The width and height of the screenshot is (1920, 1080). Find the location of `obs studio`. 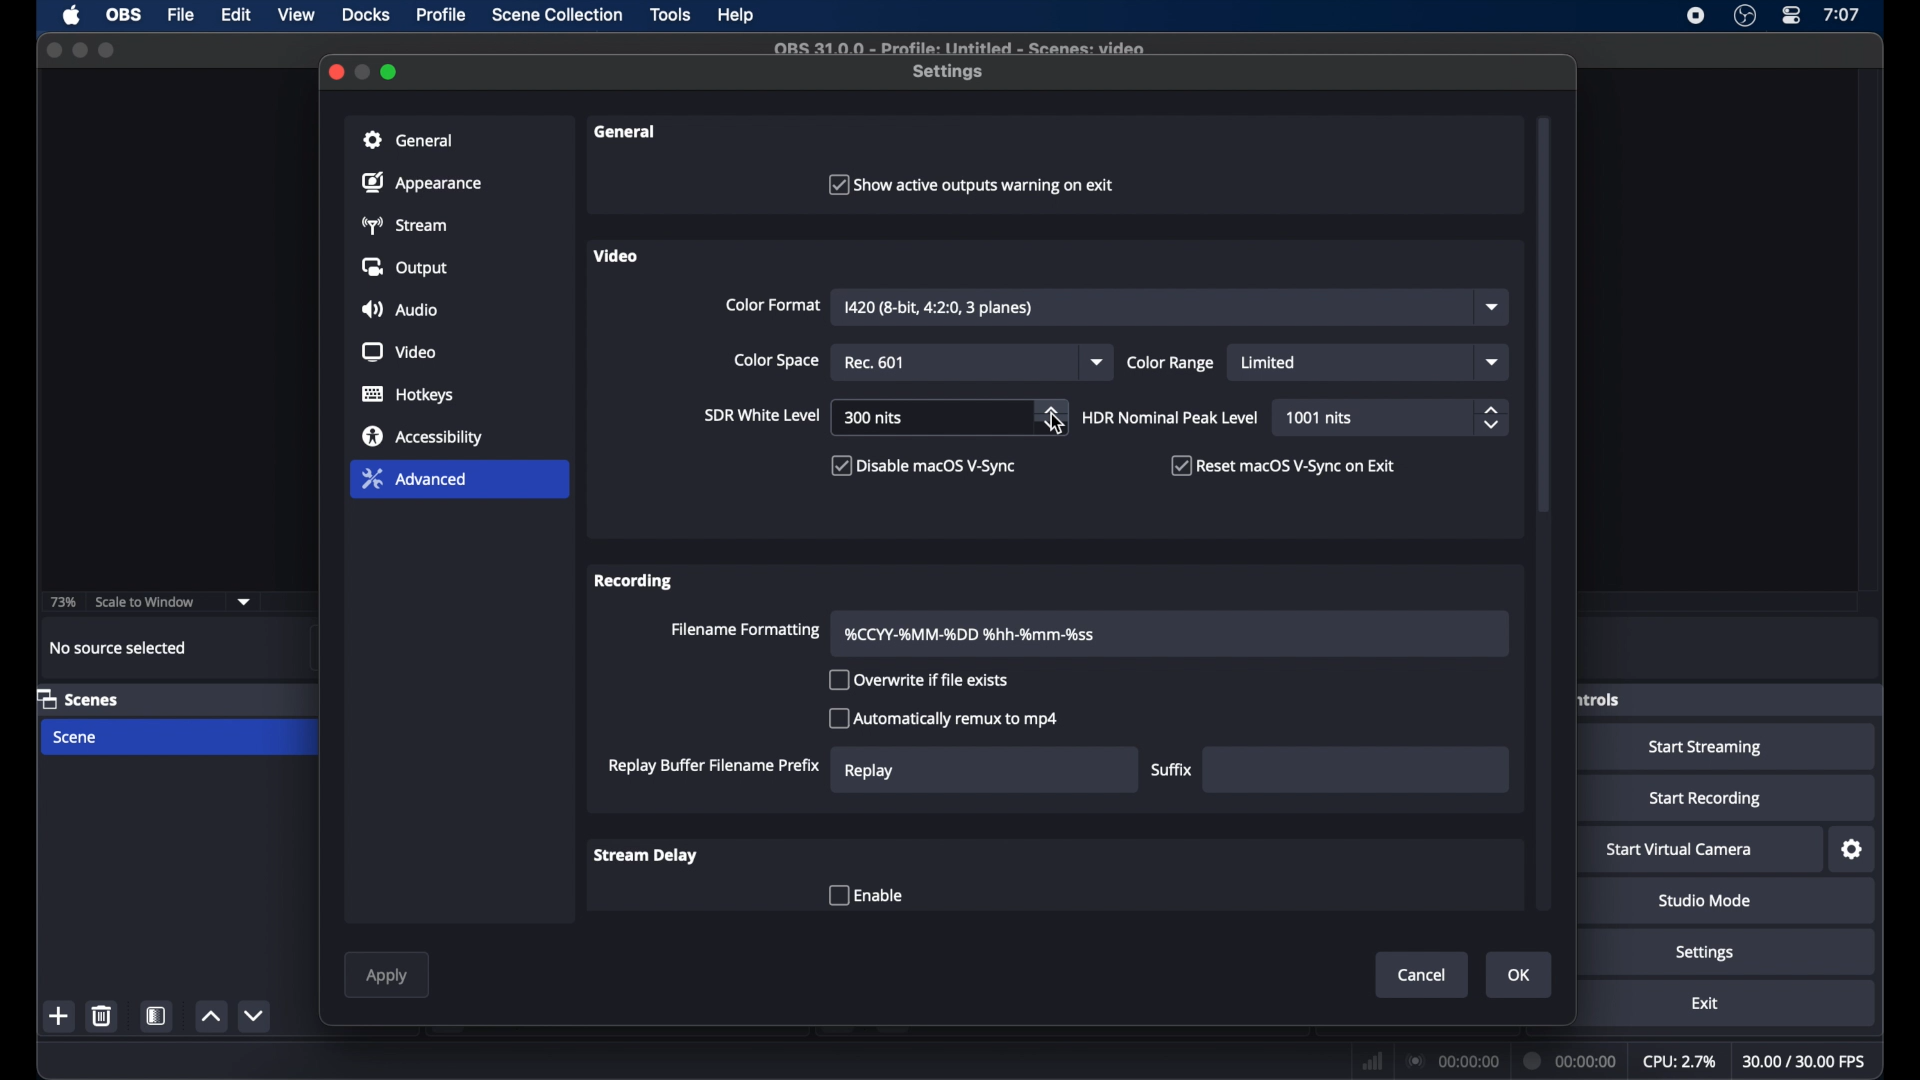

obs studio is located at coordinates (1744, 16).